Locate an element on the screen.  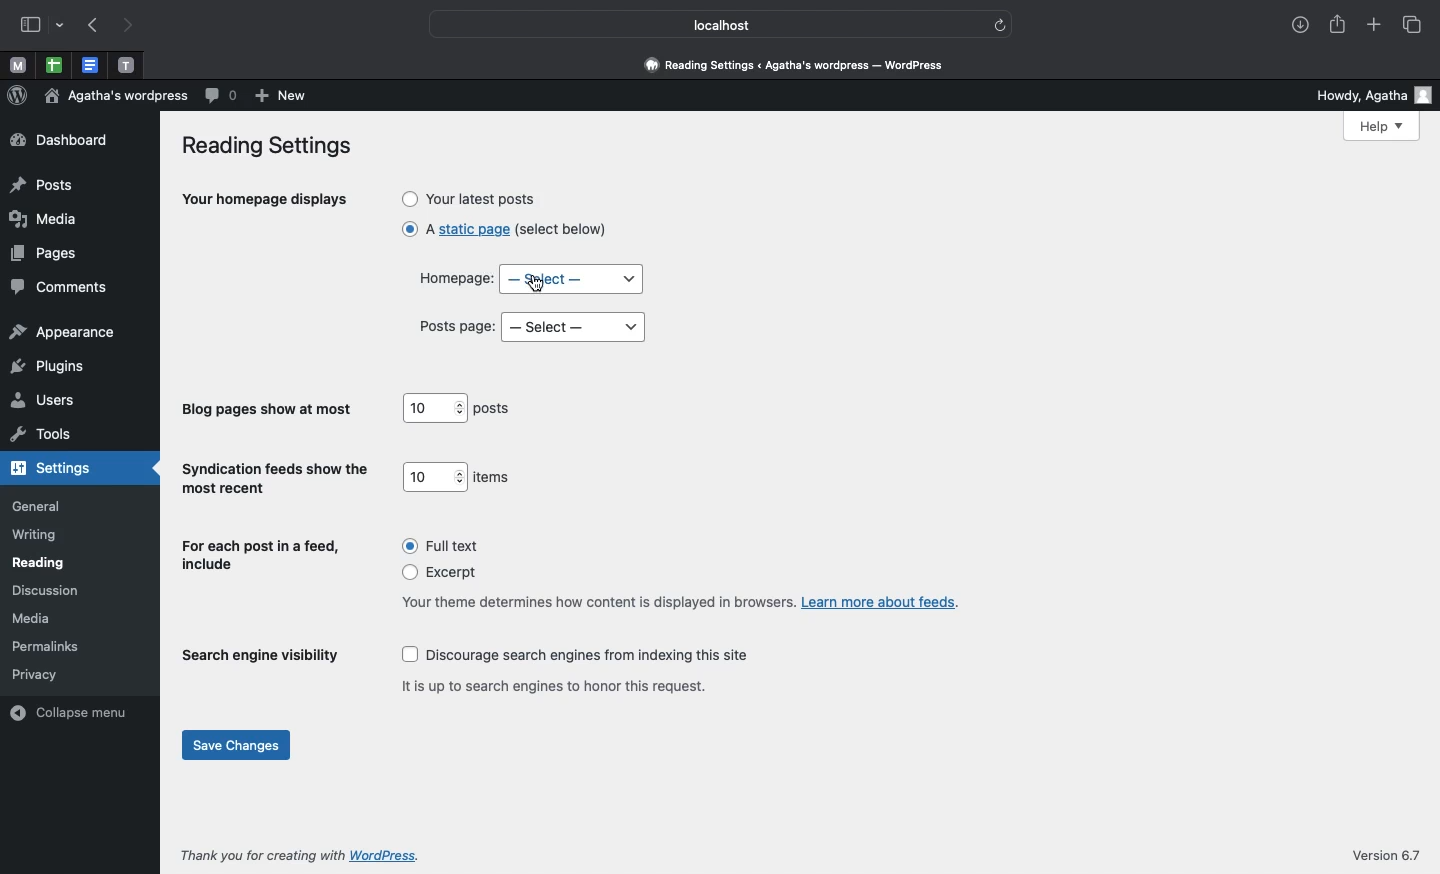
Items is located at coordinates (494, 478).